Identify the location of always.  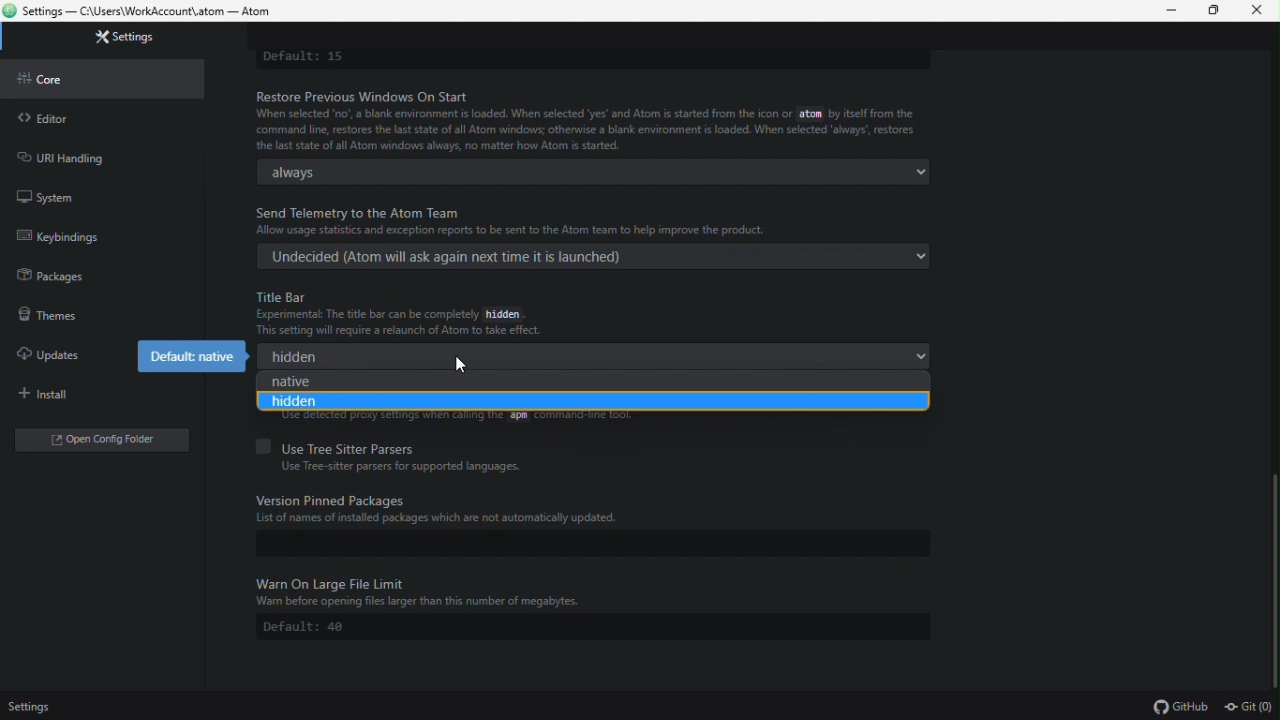
(592, 172).